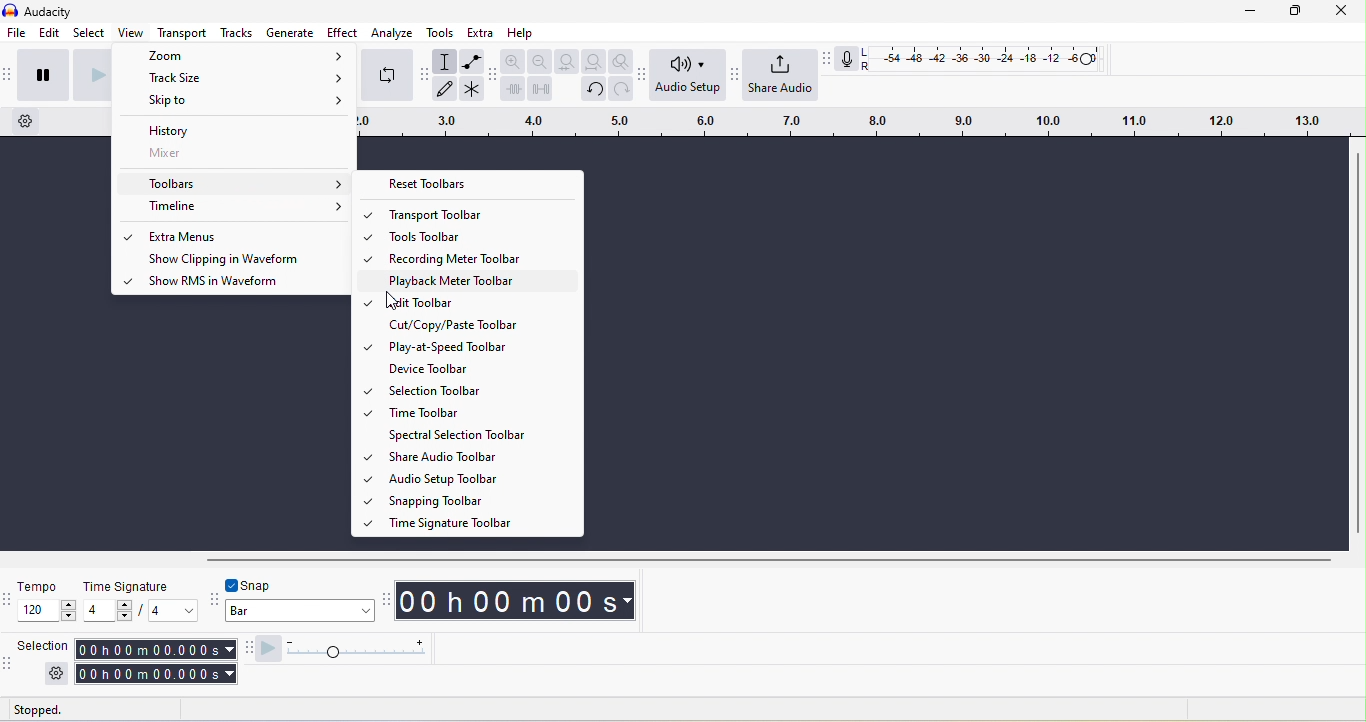 The height and width of the screenshot is (722, 1366). I want to click on Extra menus , so click(242, 236).